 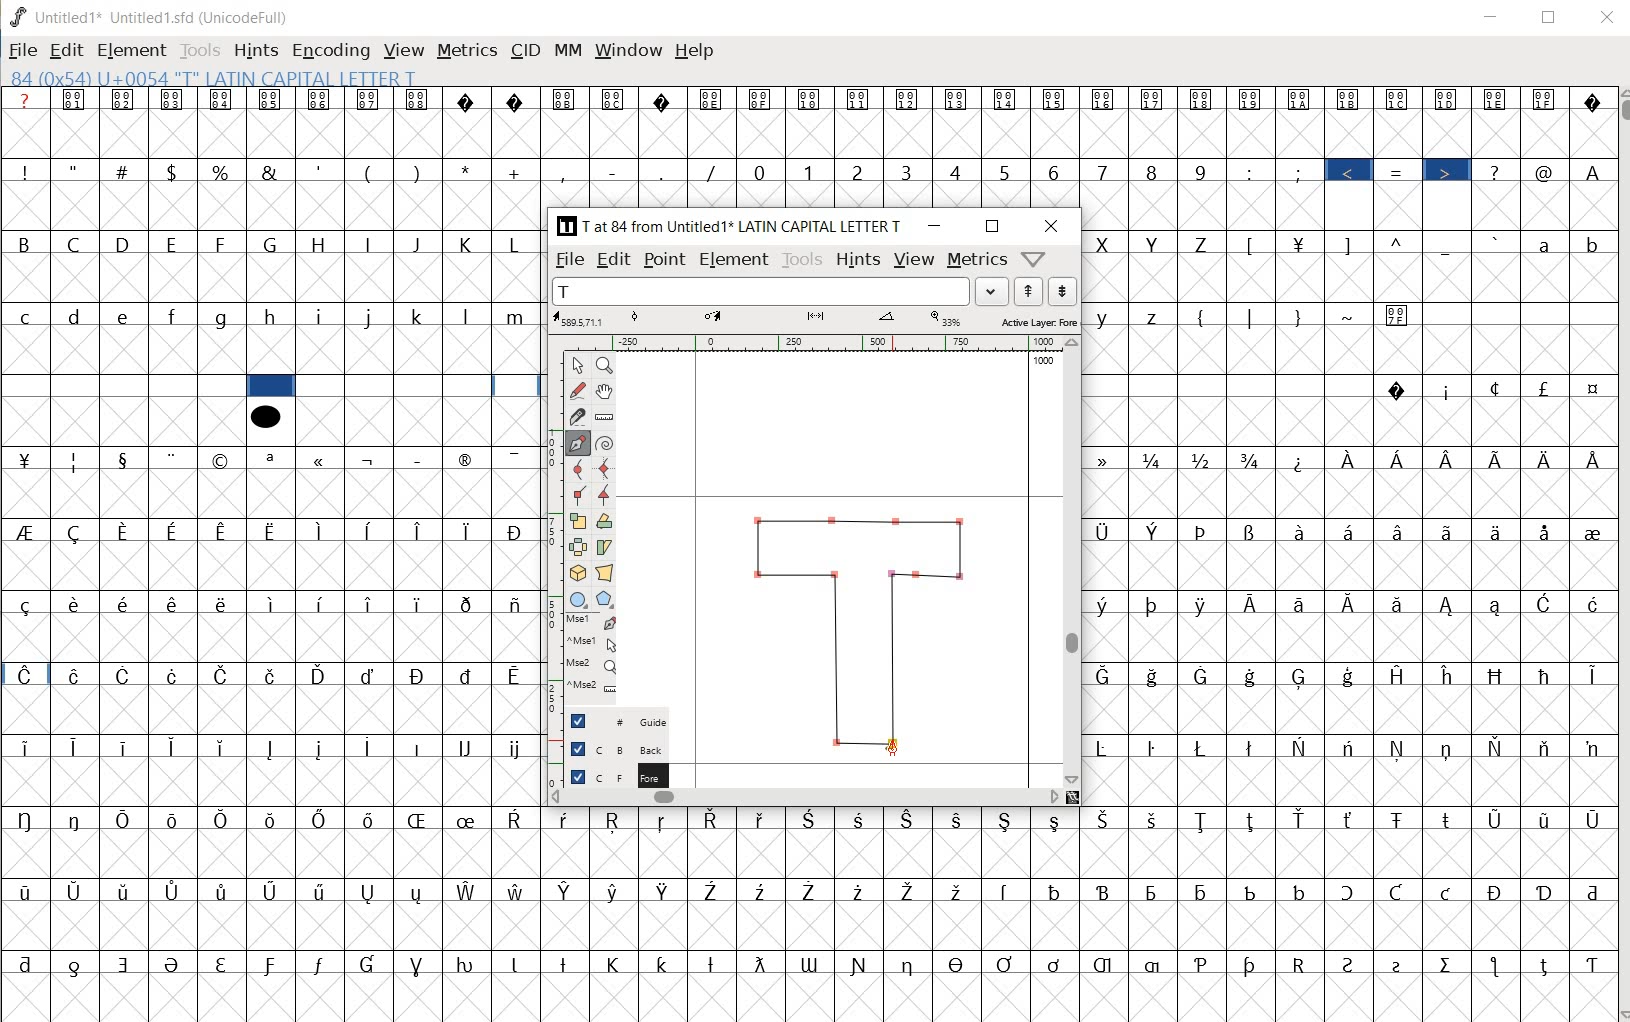 I want to click on Symbol, so click(x=126, y=964).